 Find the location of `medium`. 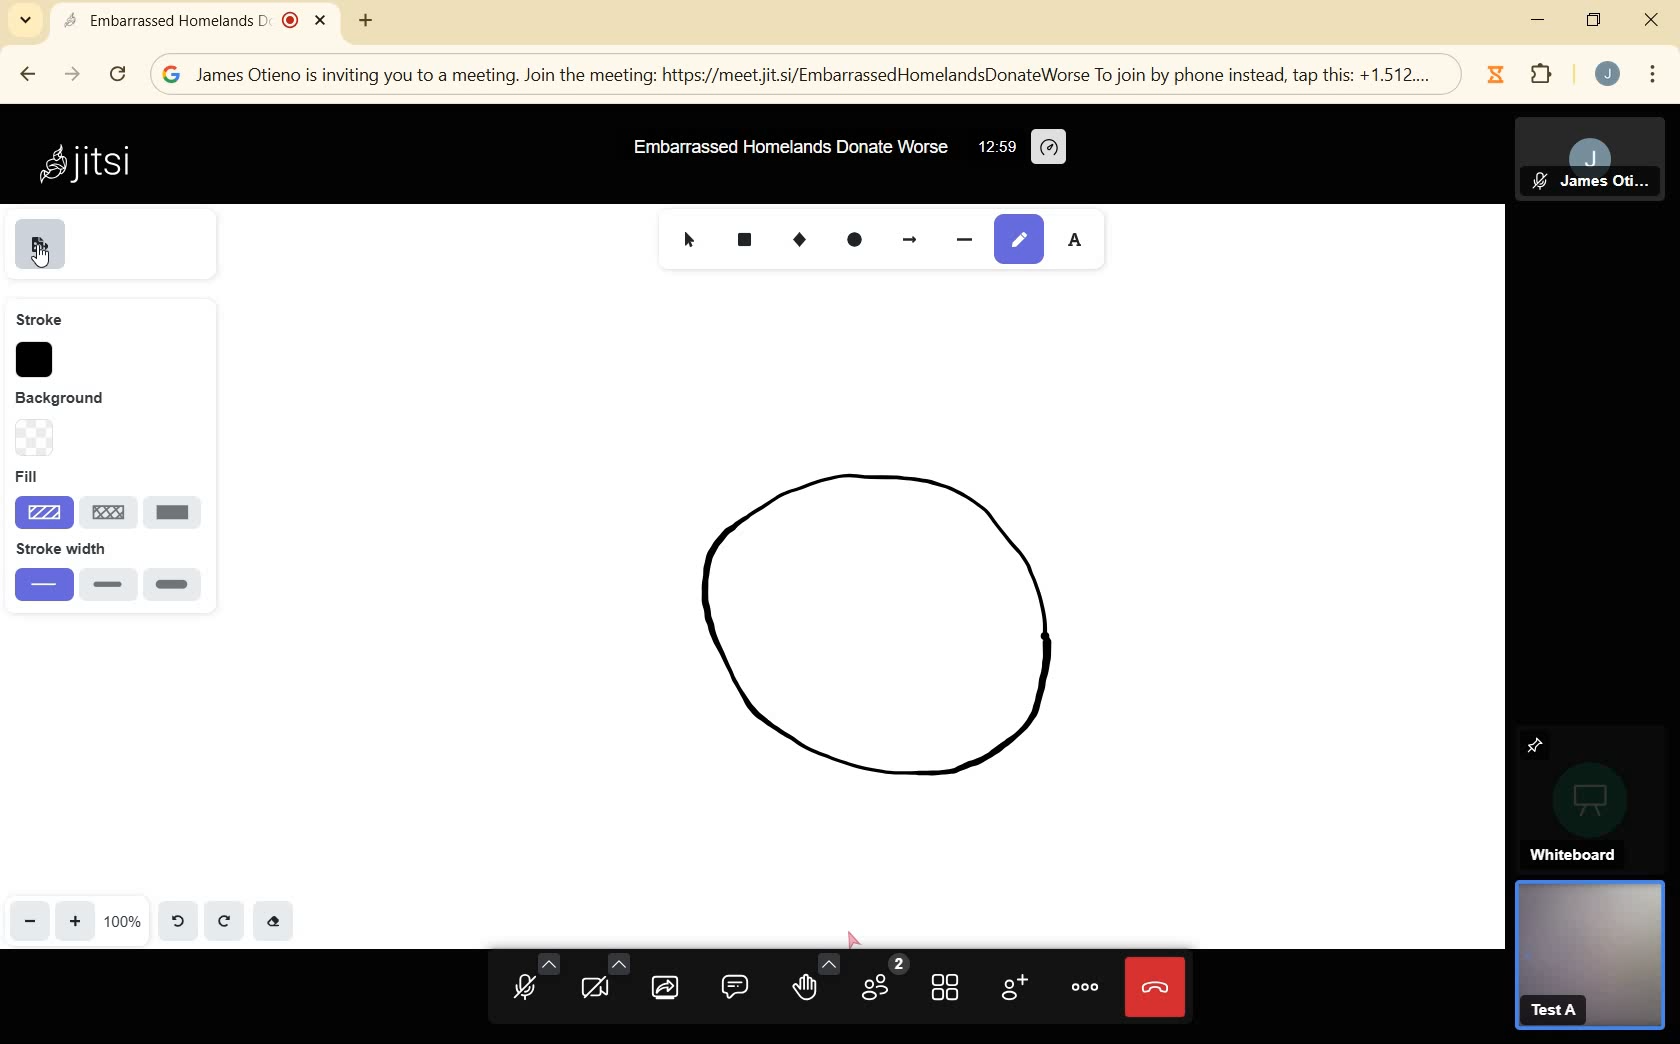

medium is located at coordinates (107, 588).